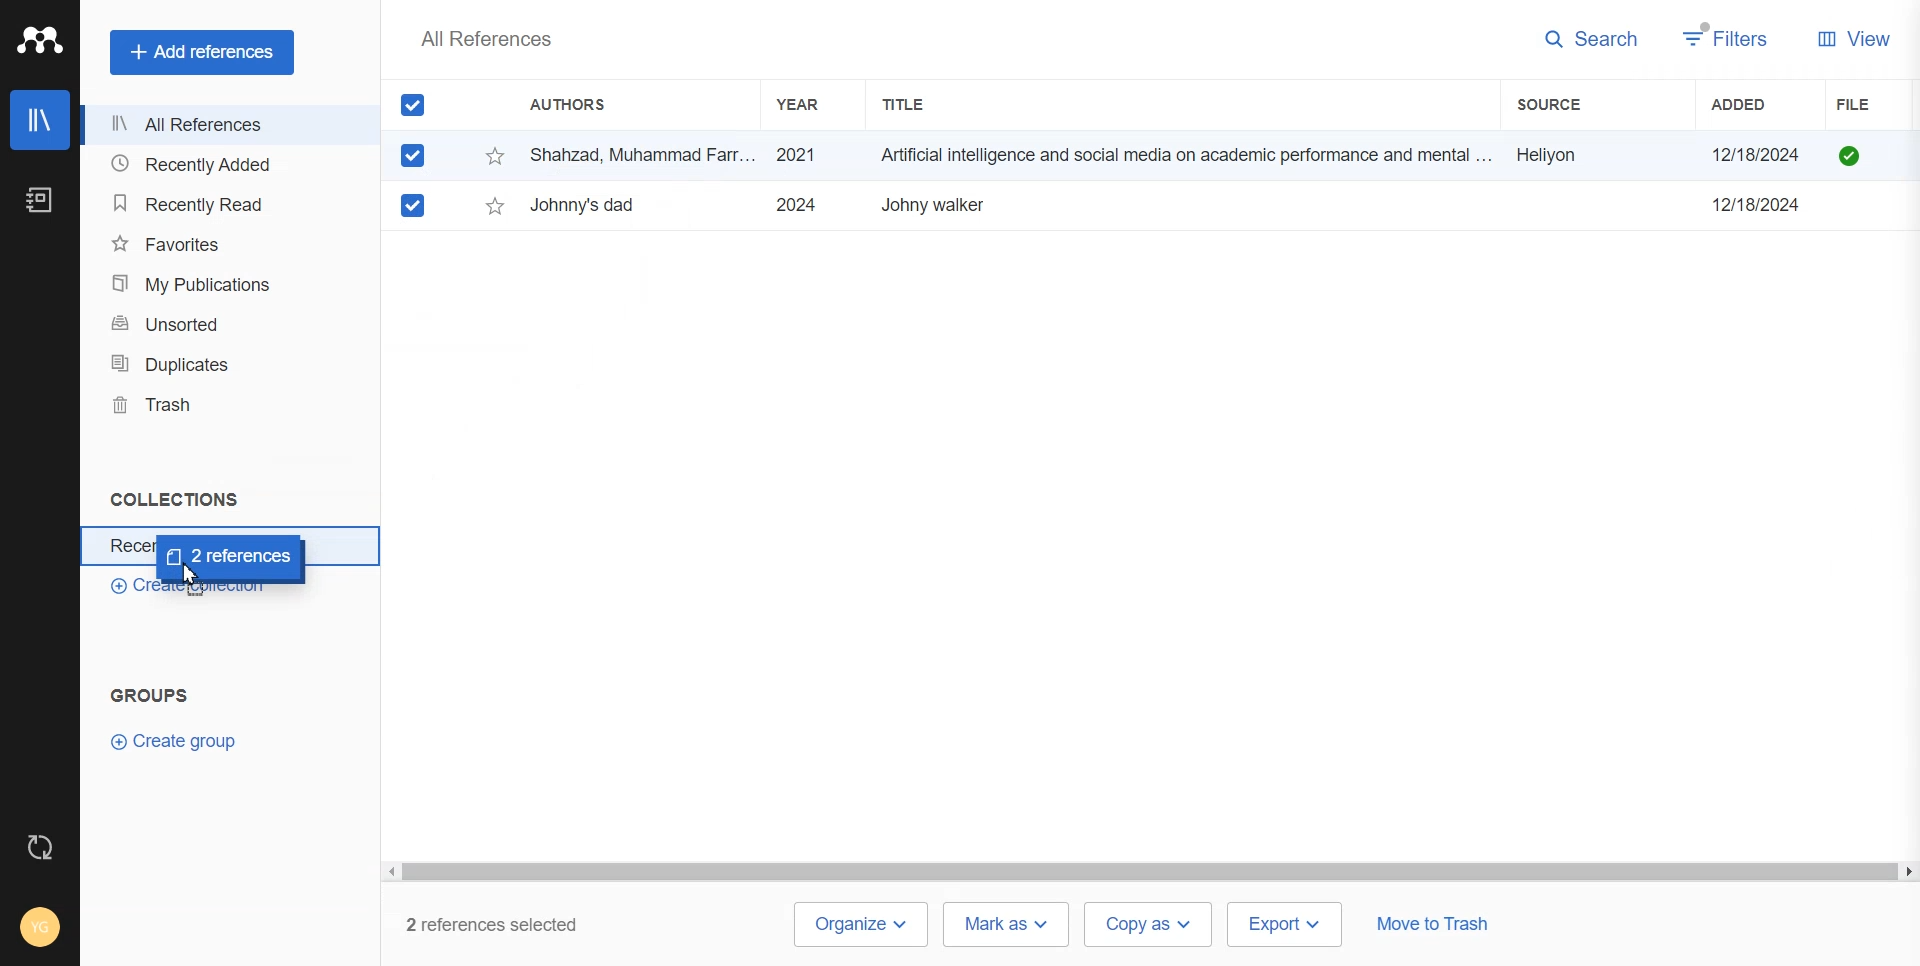  I want to click on Title, so click(921, 104).